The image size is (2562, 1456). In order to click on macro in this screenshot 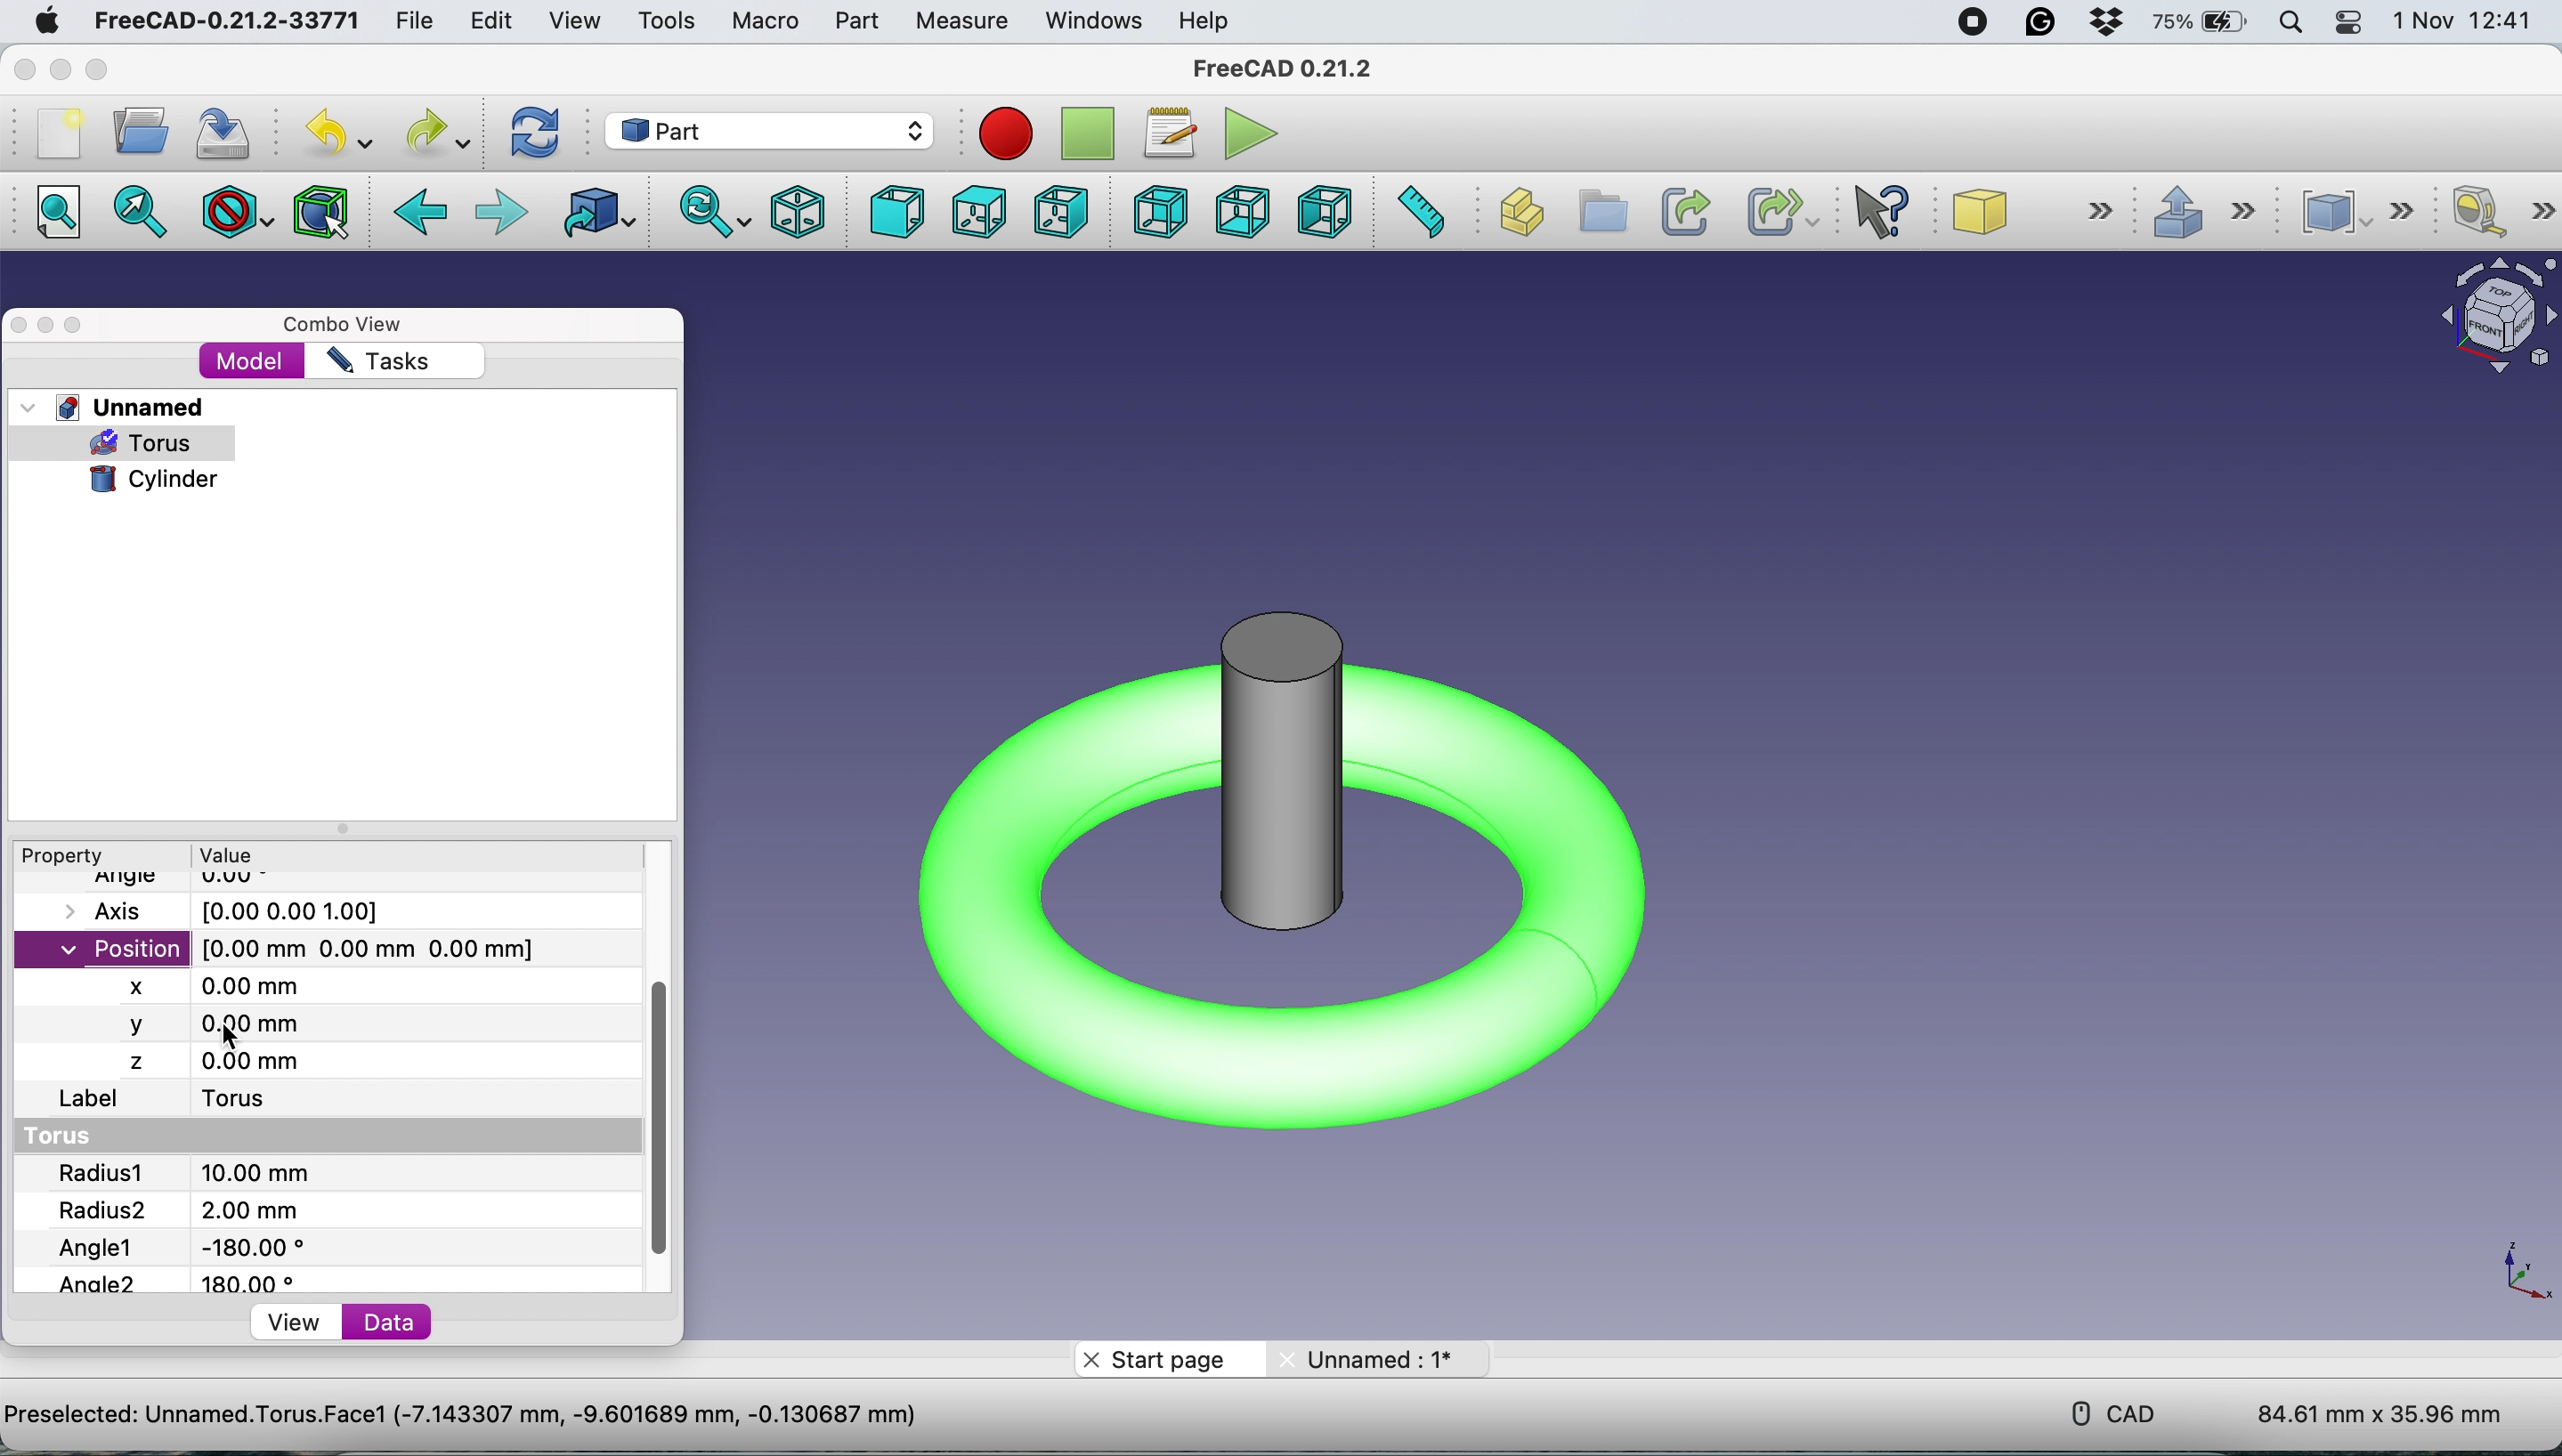, I will do `click(761, 21)`.